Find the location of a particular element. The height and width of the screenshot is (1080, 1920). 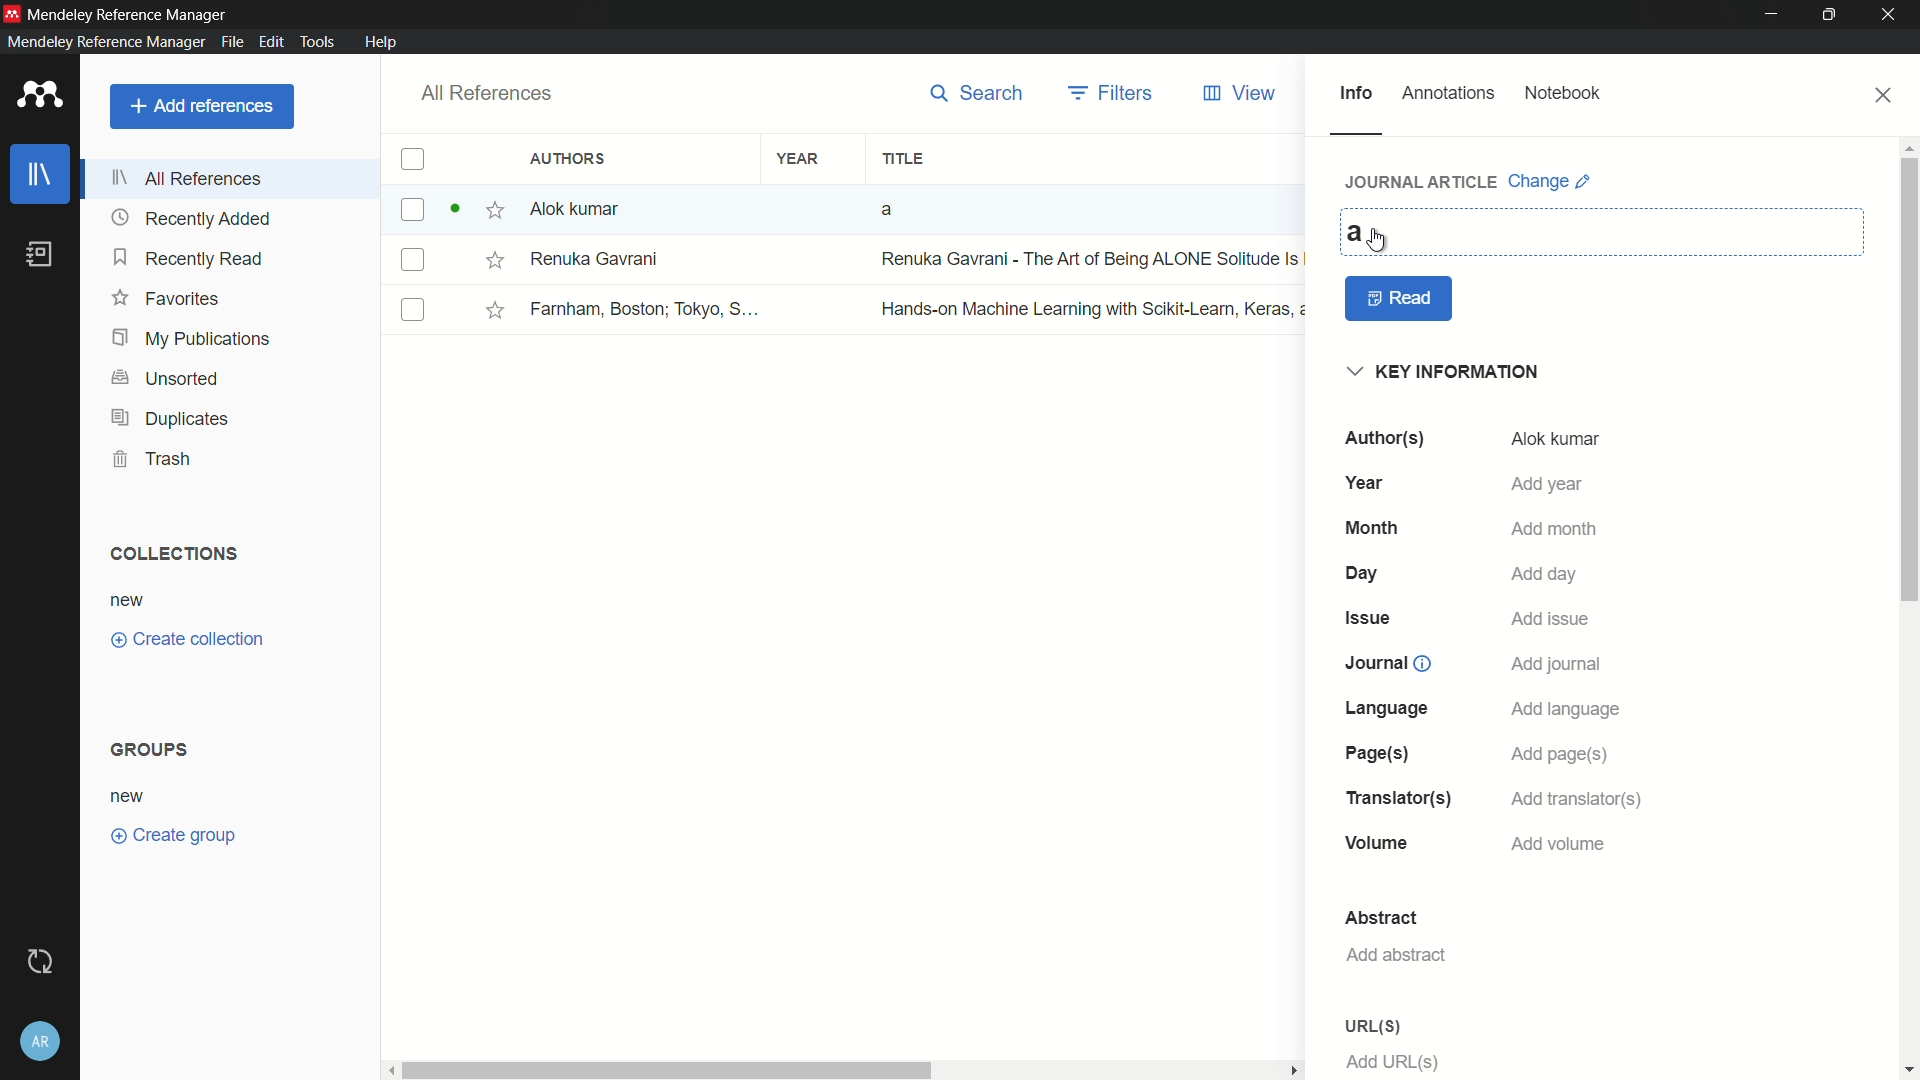

abstract is located at coordinates (1381, 918).